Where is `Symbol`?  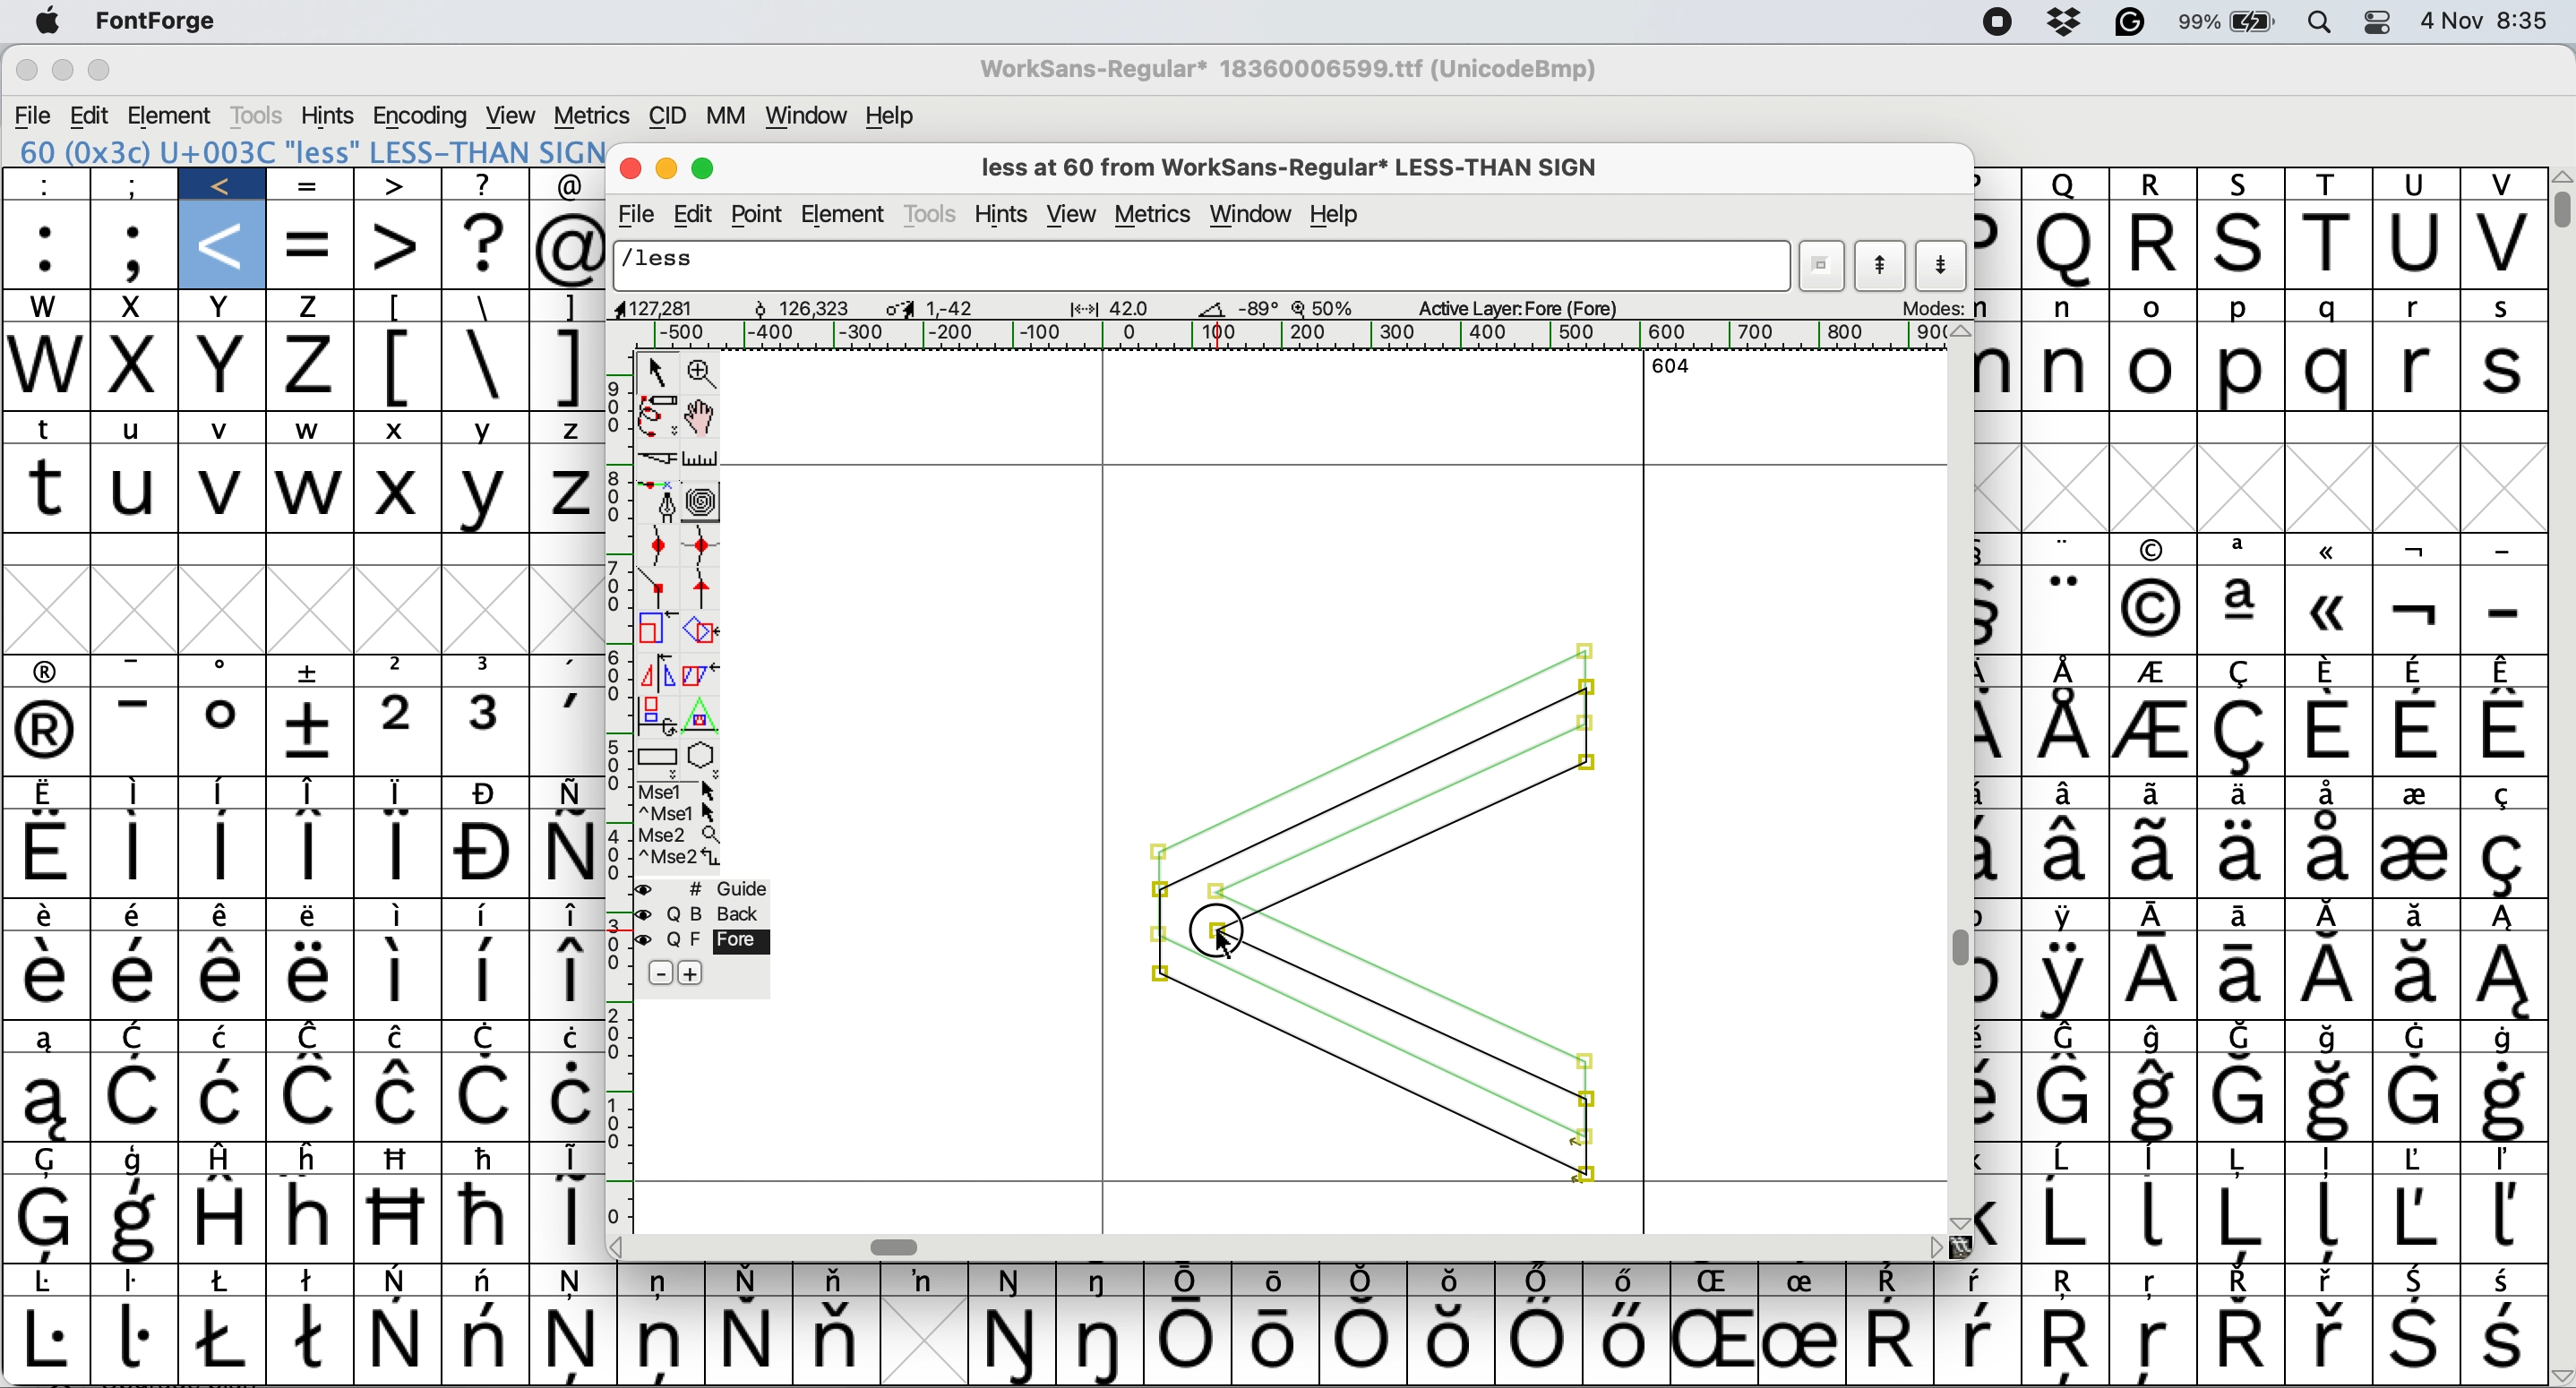 Symbol is located at coordinates (1540, 1339).